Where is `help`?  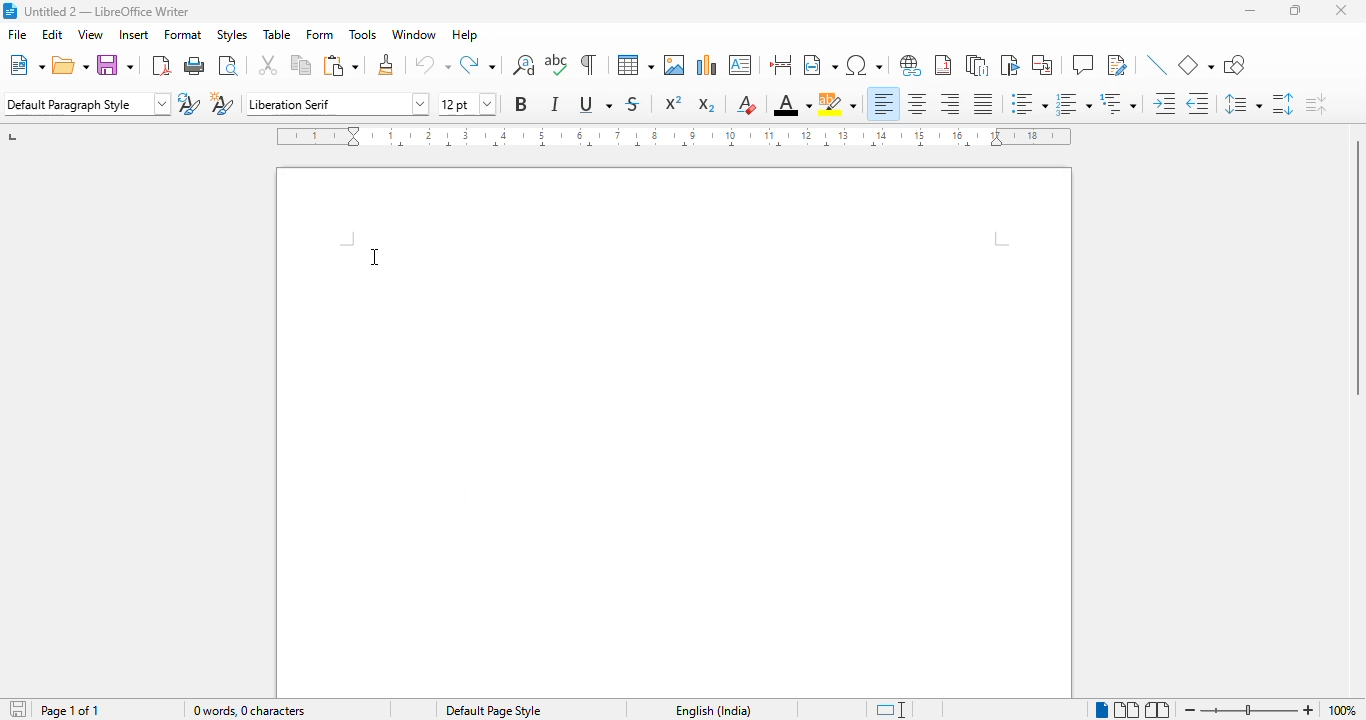 help is located at coordinates (464, 35).